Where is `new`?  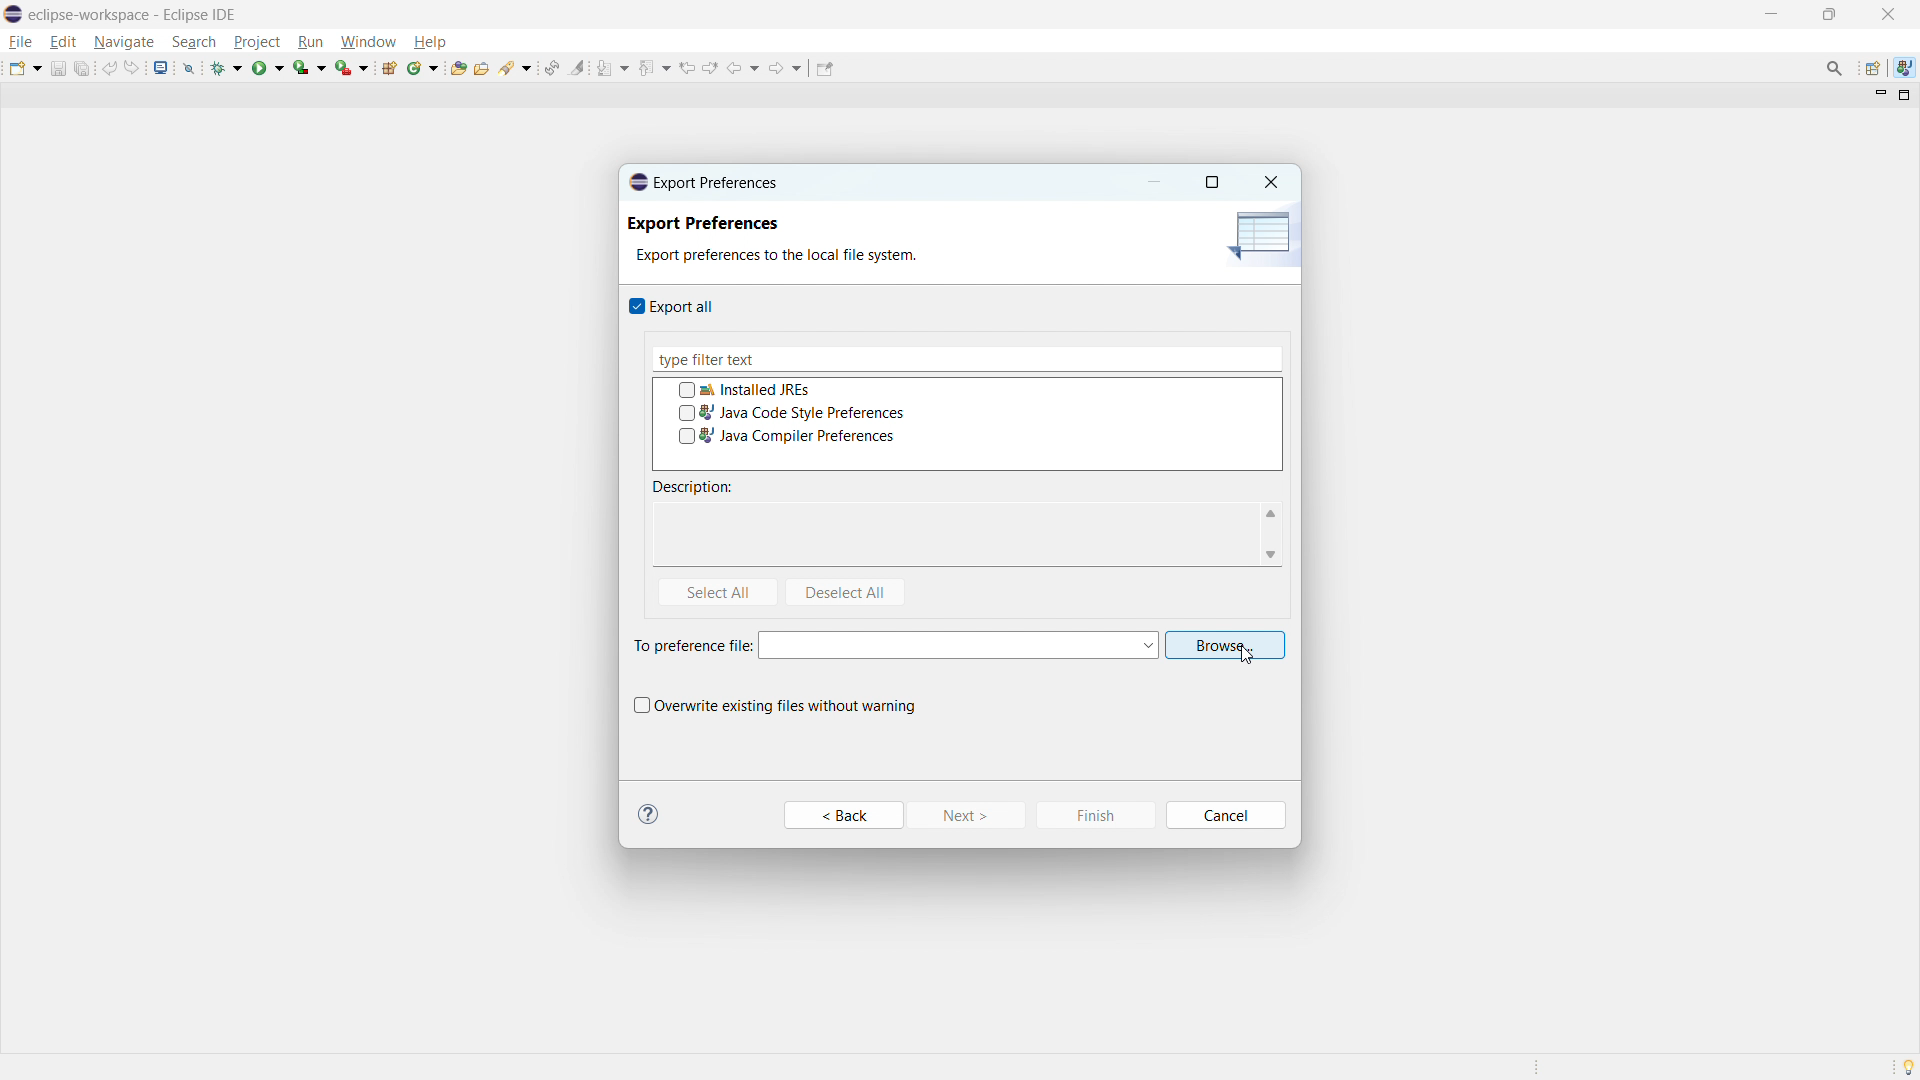 new is located at coordinates (25, 68).